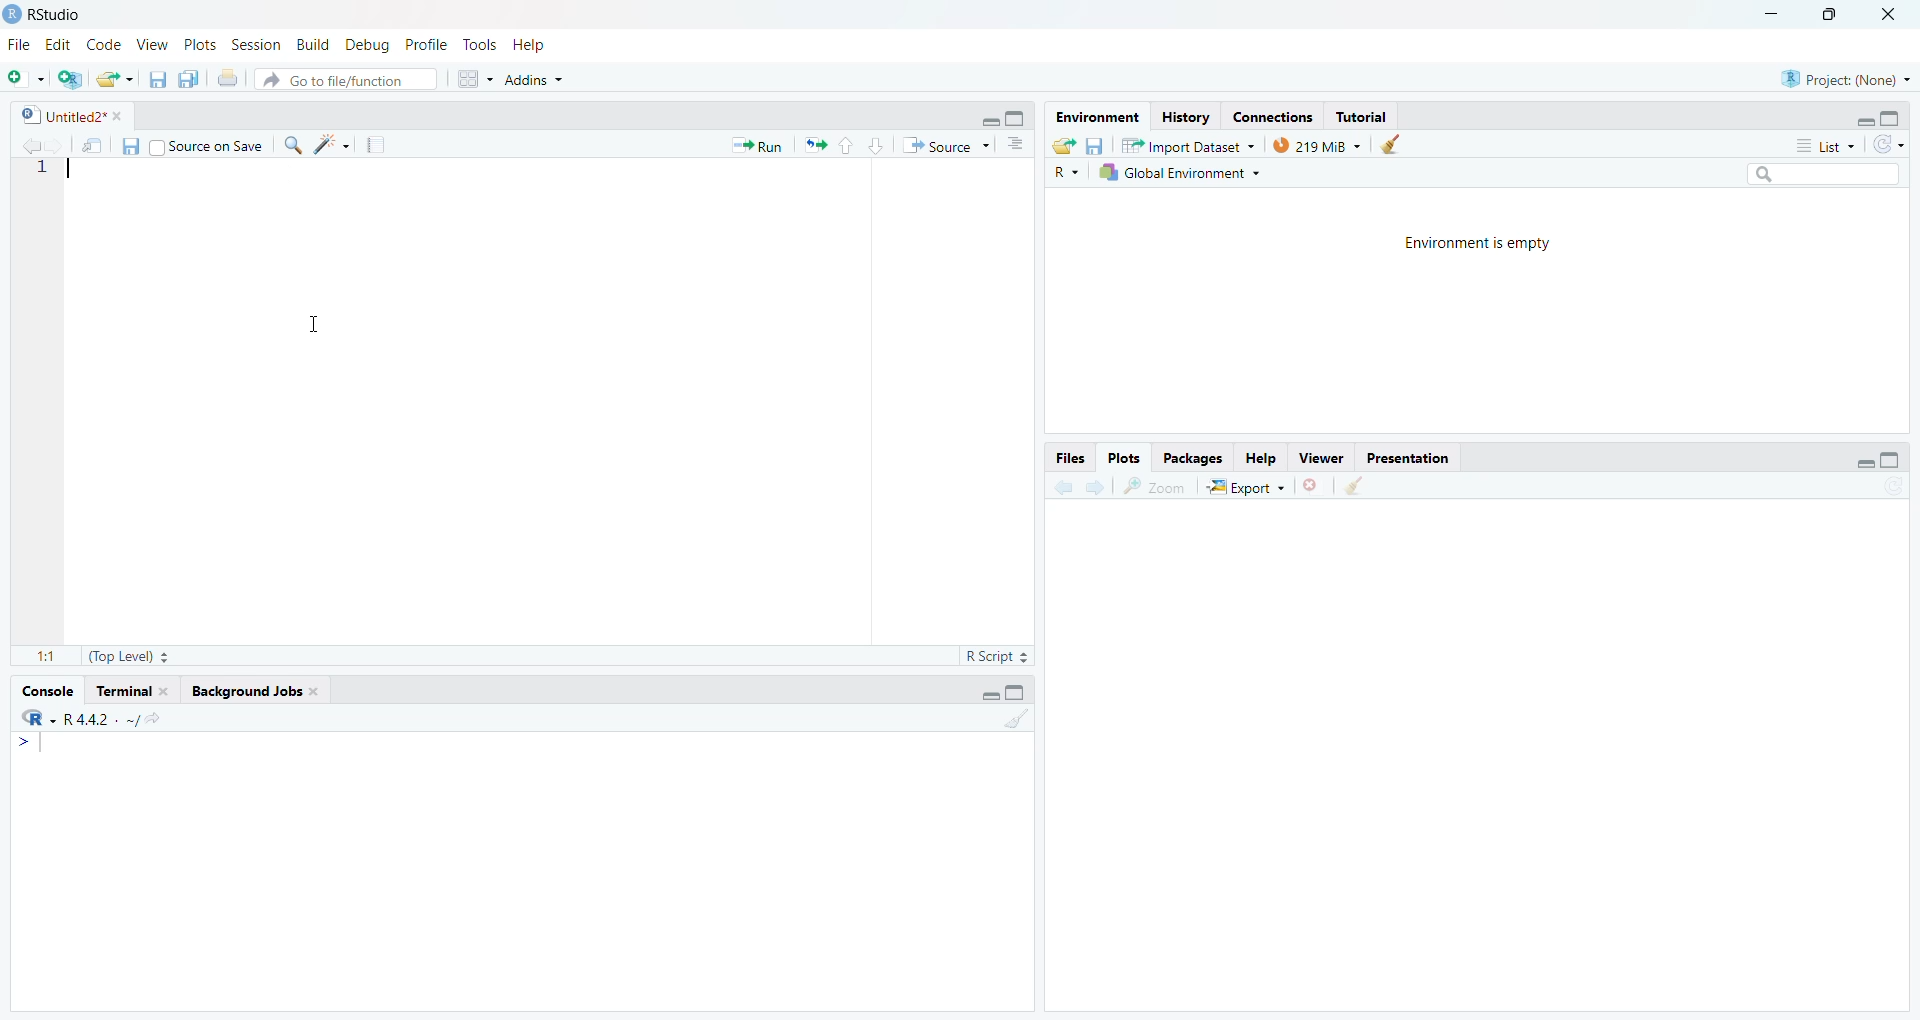 The width and height of the screenshot is (1920, 1020). I want to click on Untitled2*, so click(70, 115).